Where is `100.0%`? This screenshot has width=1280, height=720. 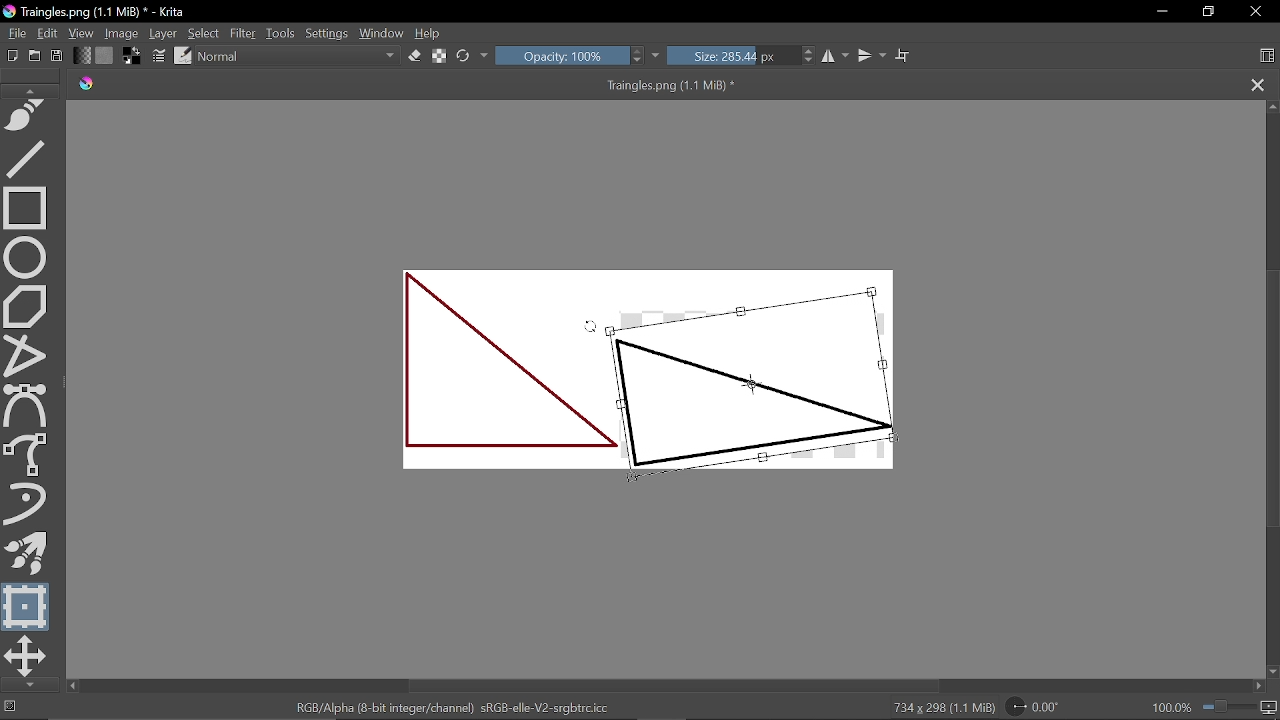
100.0% is located at coordinates (1215, 707).